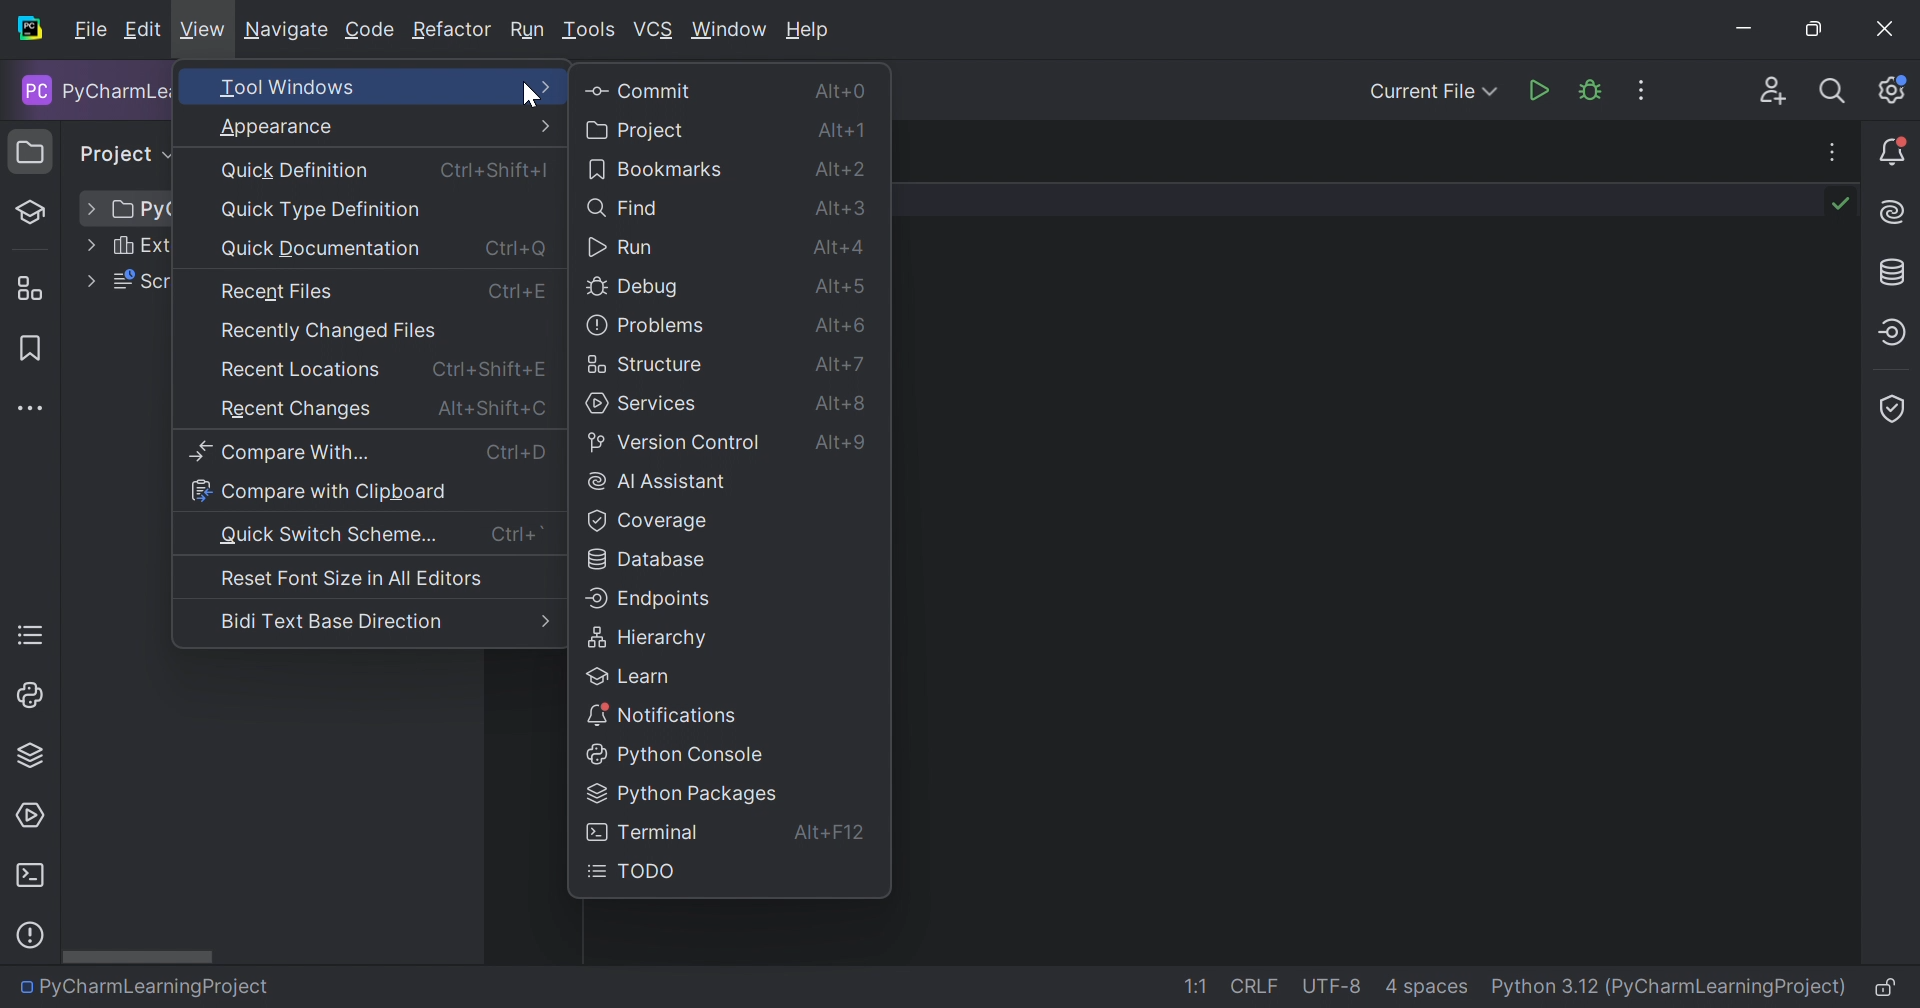 The image size is (1920, 1008). Describe the element at coordinates (1882, 27) in the screenshot. I see `Close` at that location.